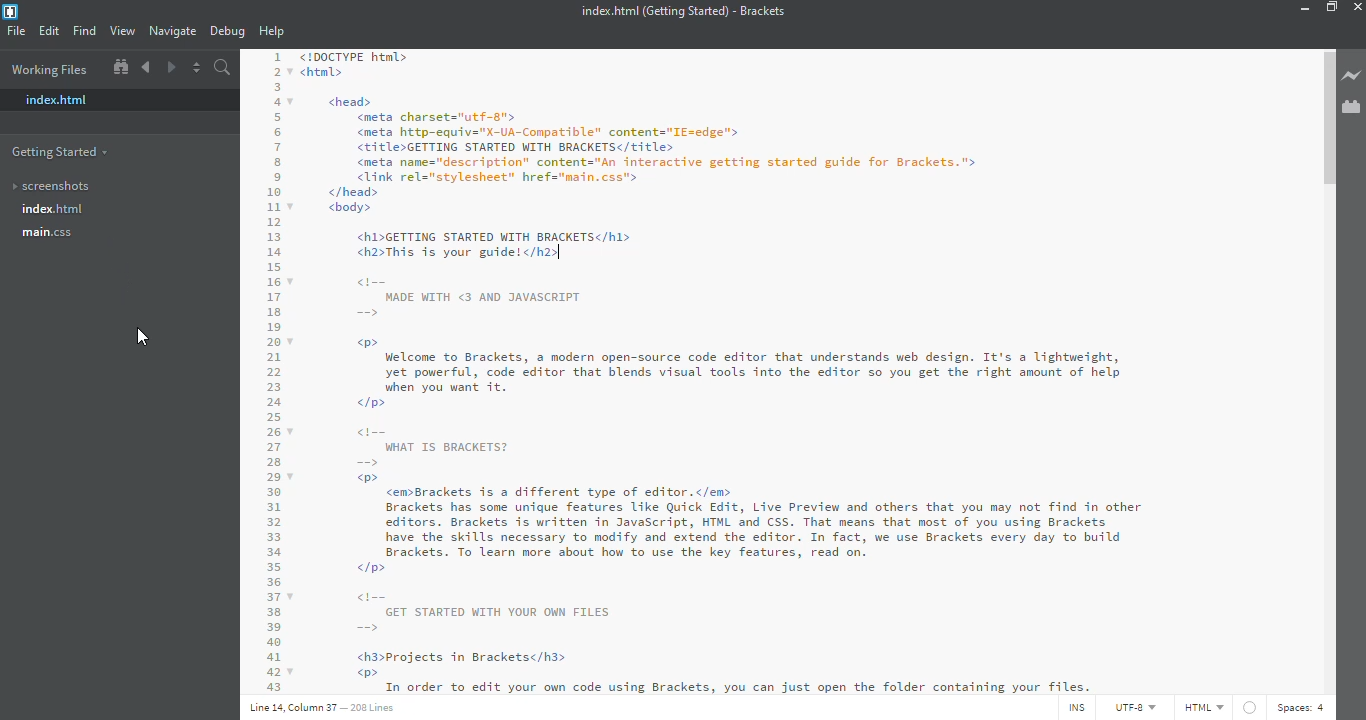 This screenshot has height=720, width=1366. What do you see at coordinates (1351, 107) in the screenshot?
I see `extension manager` at bounding box center [1351, 107].